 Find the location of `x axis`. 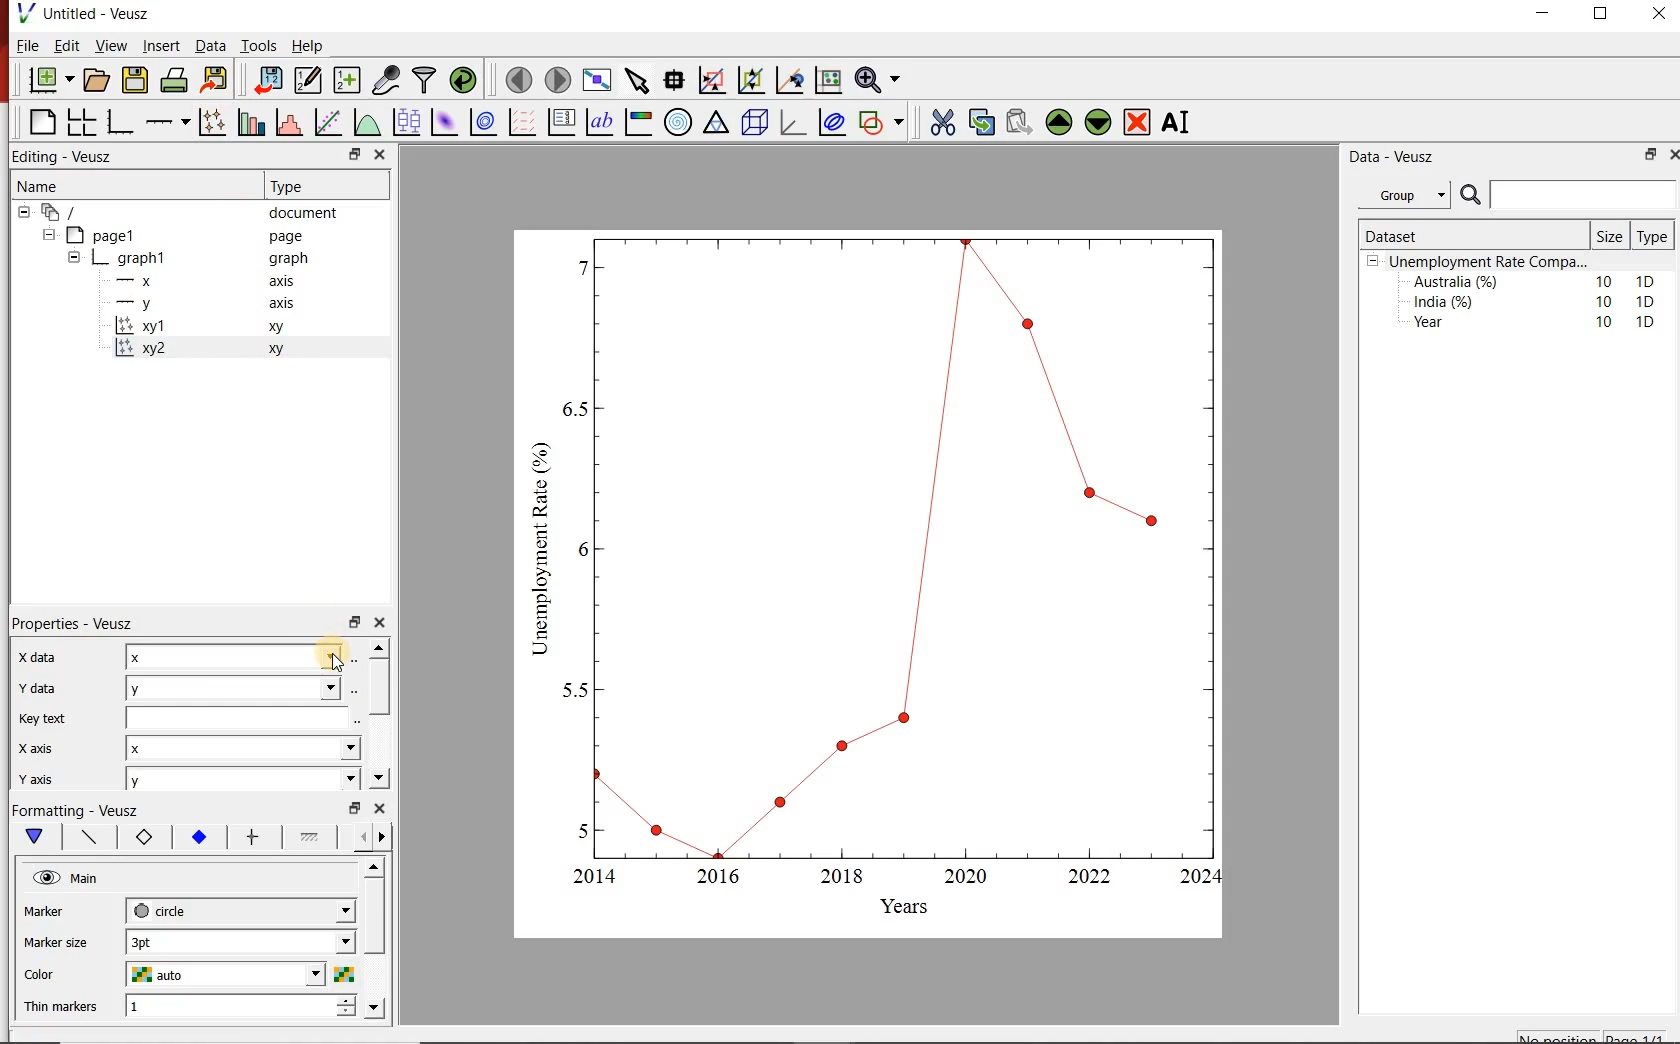

x axis is located at coordinates (214, 280).